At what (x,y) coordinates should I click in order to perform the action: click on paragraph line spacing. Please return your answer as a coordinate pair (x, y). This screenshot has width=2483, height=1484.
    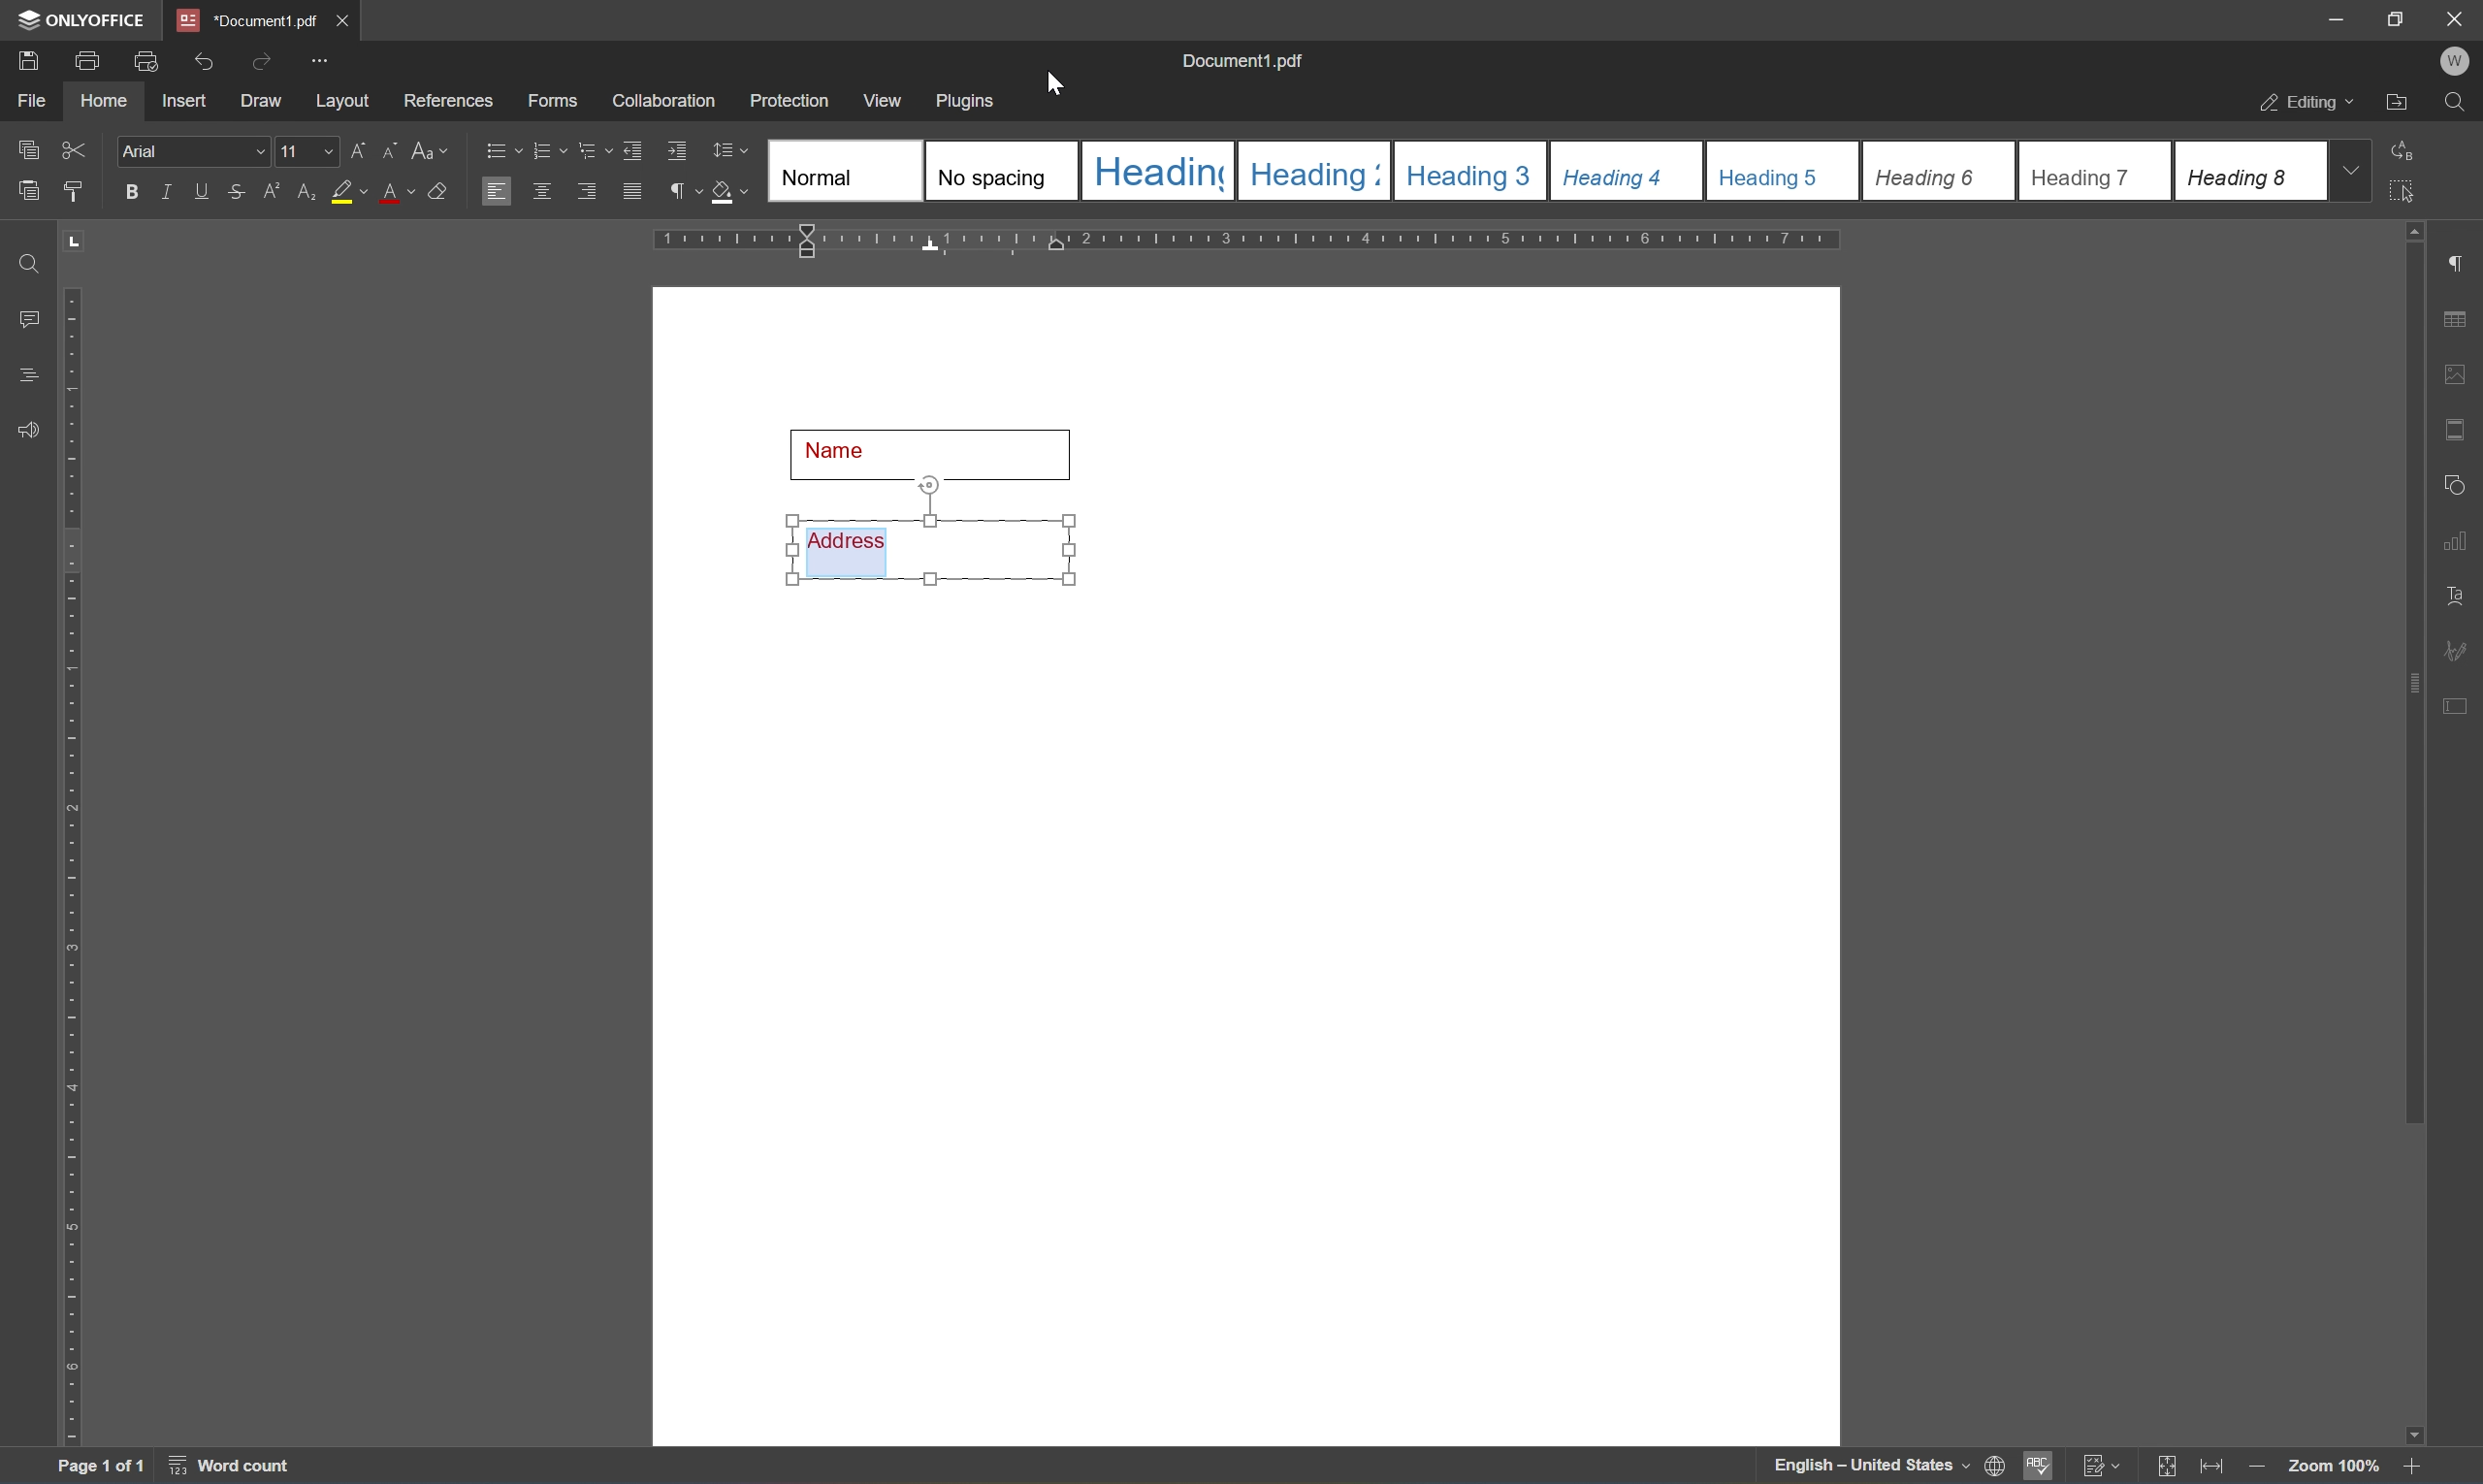
    Looking at the image, I should click on (734, 150).